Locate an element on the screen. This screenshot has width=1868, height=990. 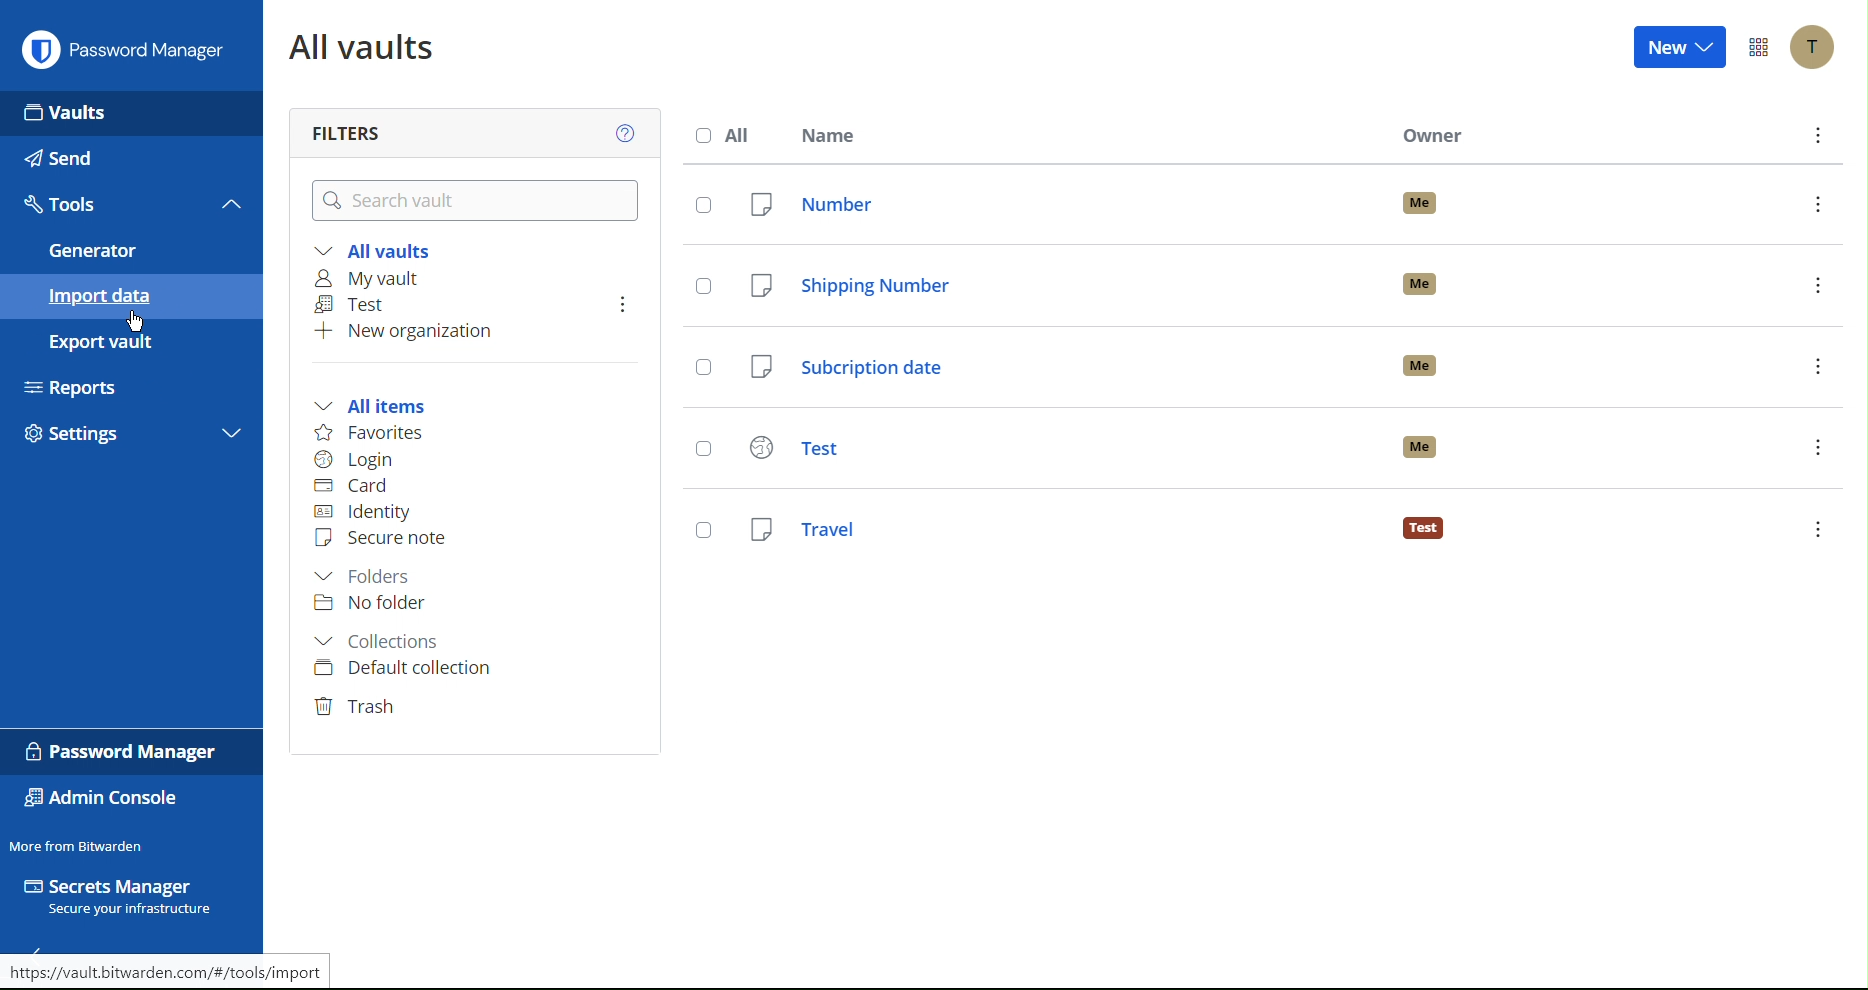
Name is located at coordinates (833, 134).